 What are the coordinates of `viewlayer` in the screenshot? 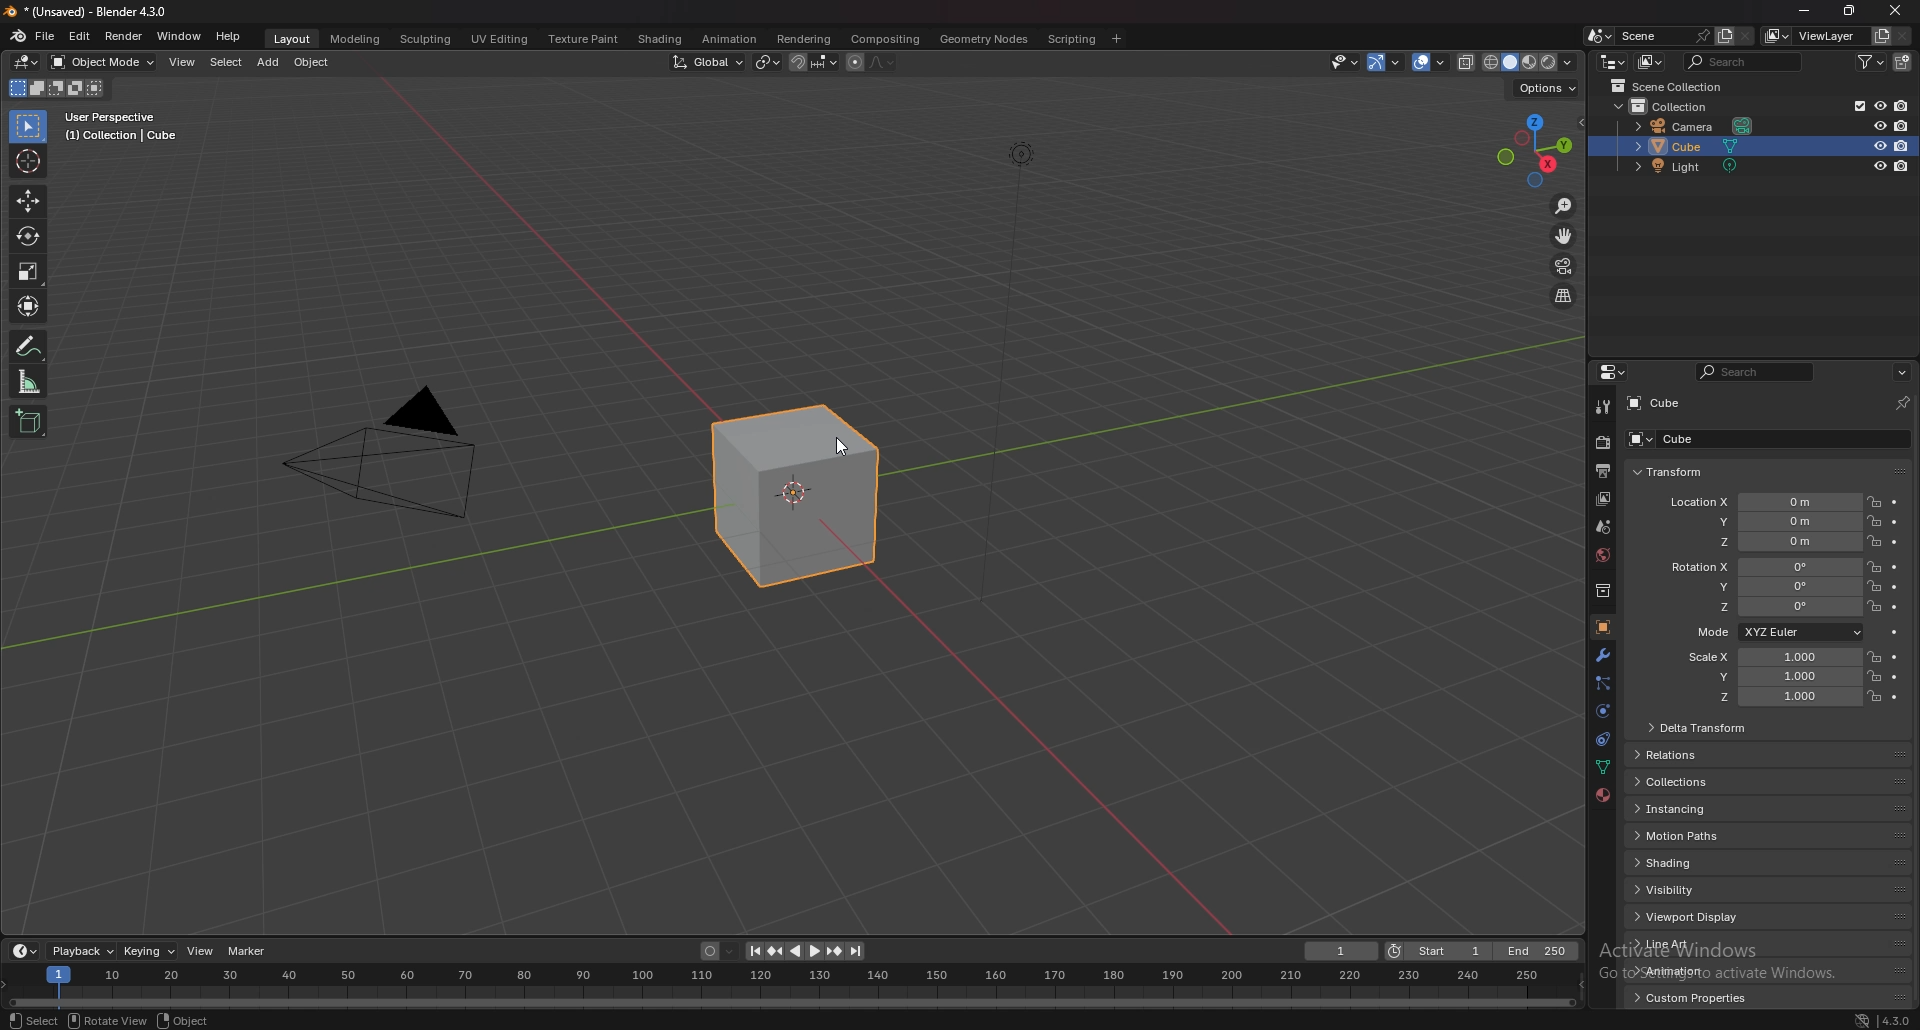 It's located at (1812, 36).